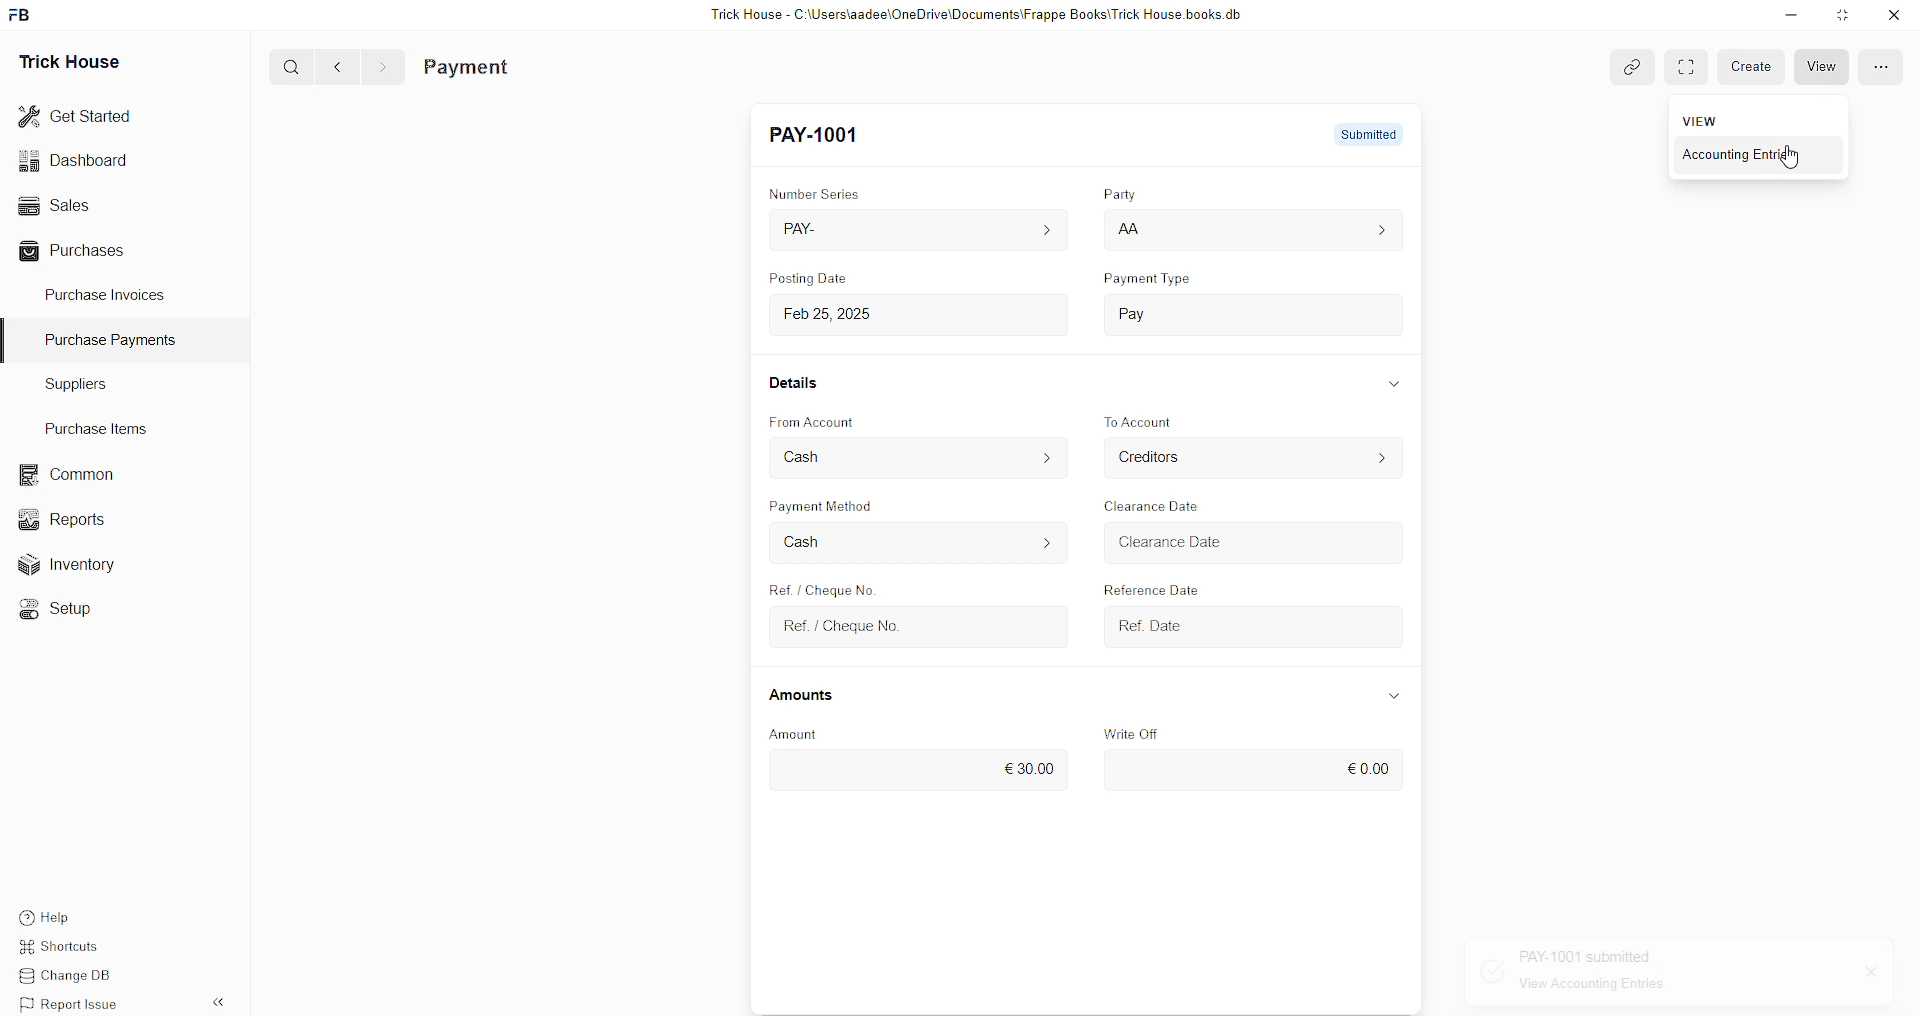  I want to click on Sales, so click(52, 203).